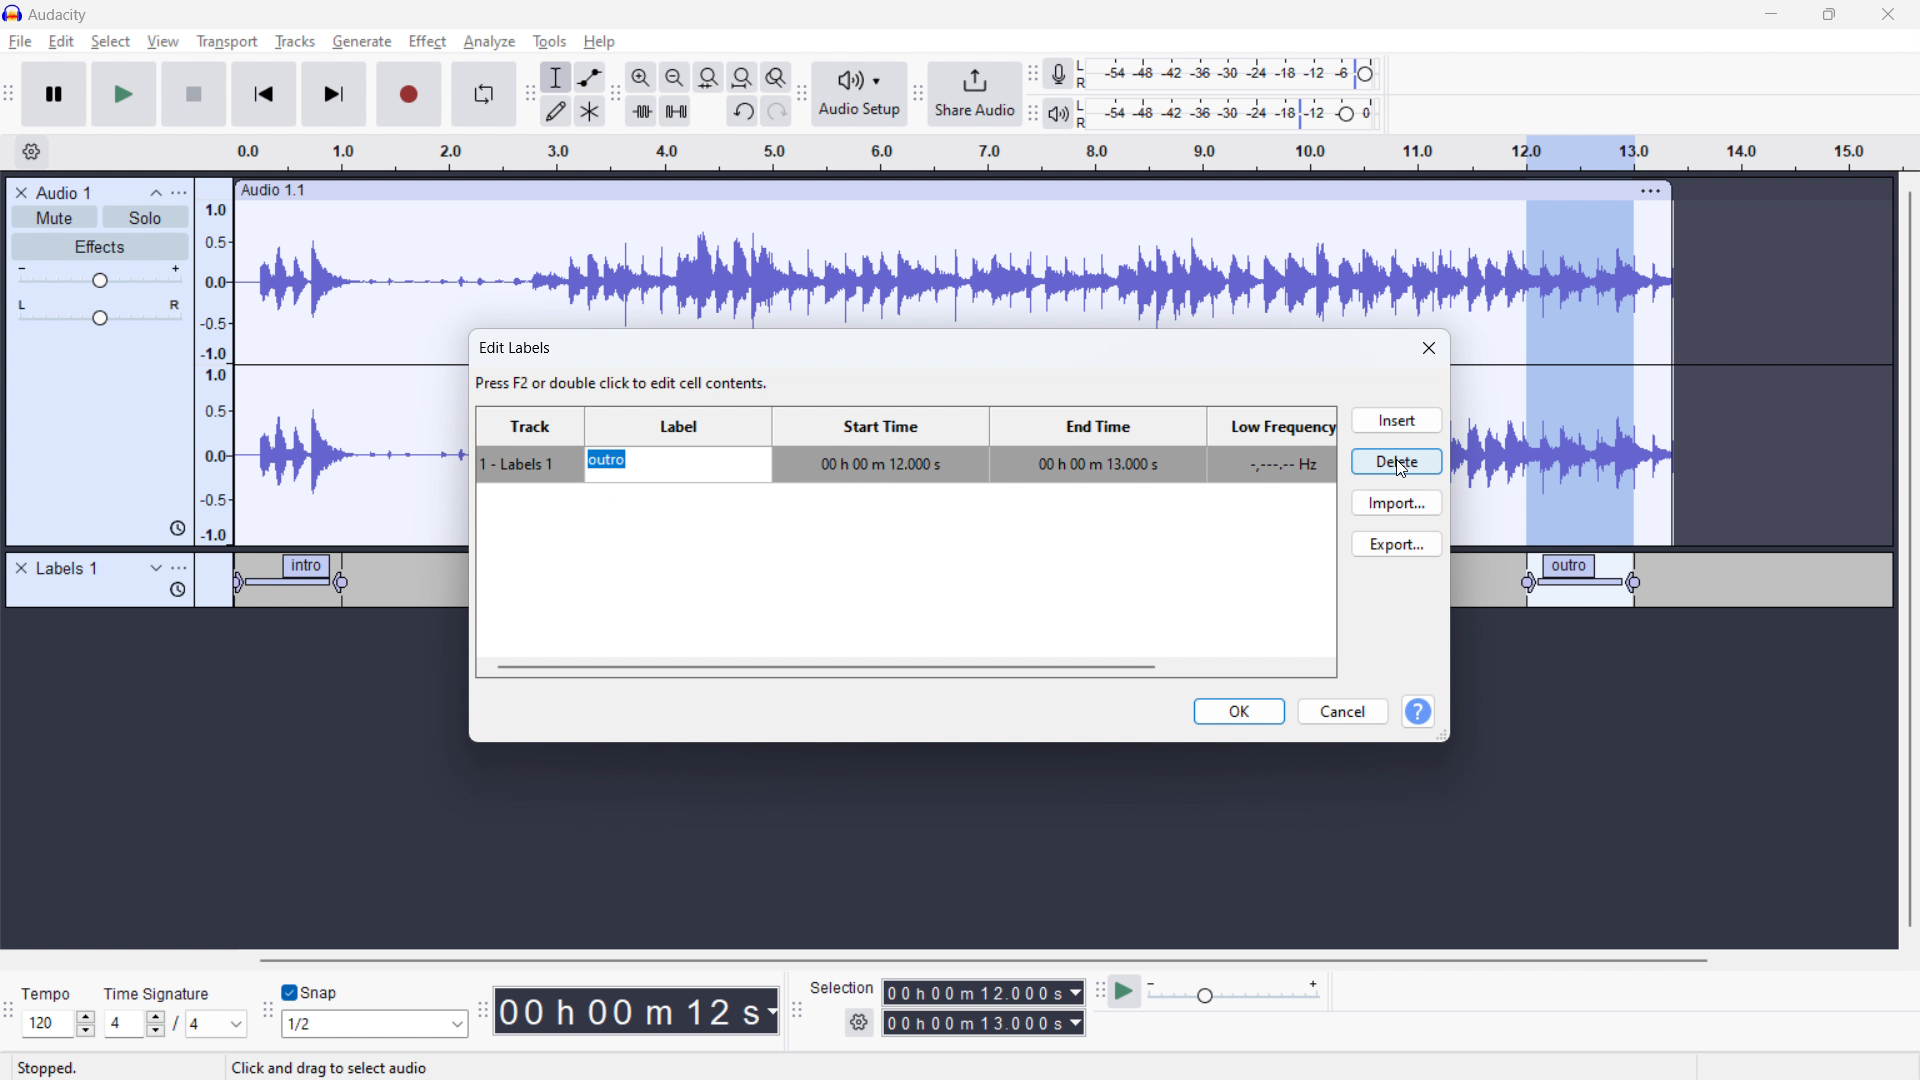 Image resolution: width=1920 pixels, height=1080 pixels. What do you see at coordinates (177, 590) in the screenshot?
I see `history` at bounding box center [177, 590].